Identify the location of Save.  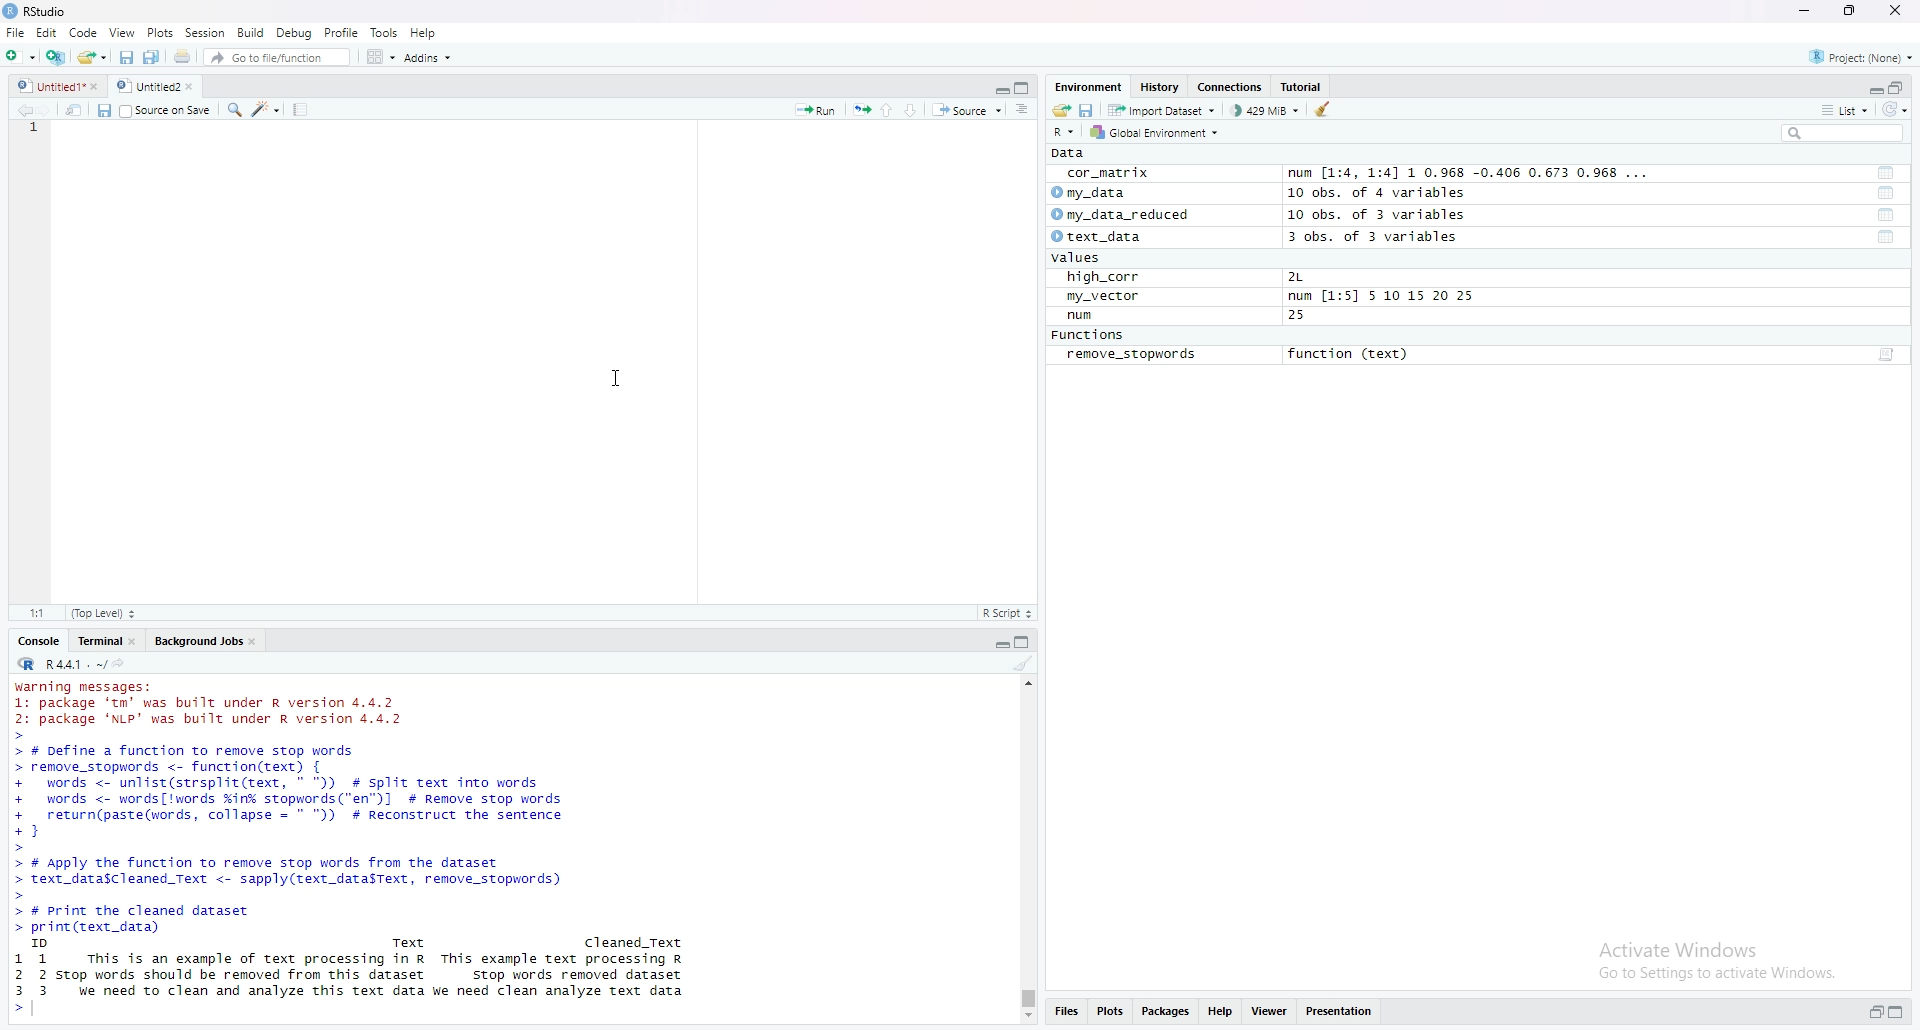
(123, 57).